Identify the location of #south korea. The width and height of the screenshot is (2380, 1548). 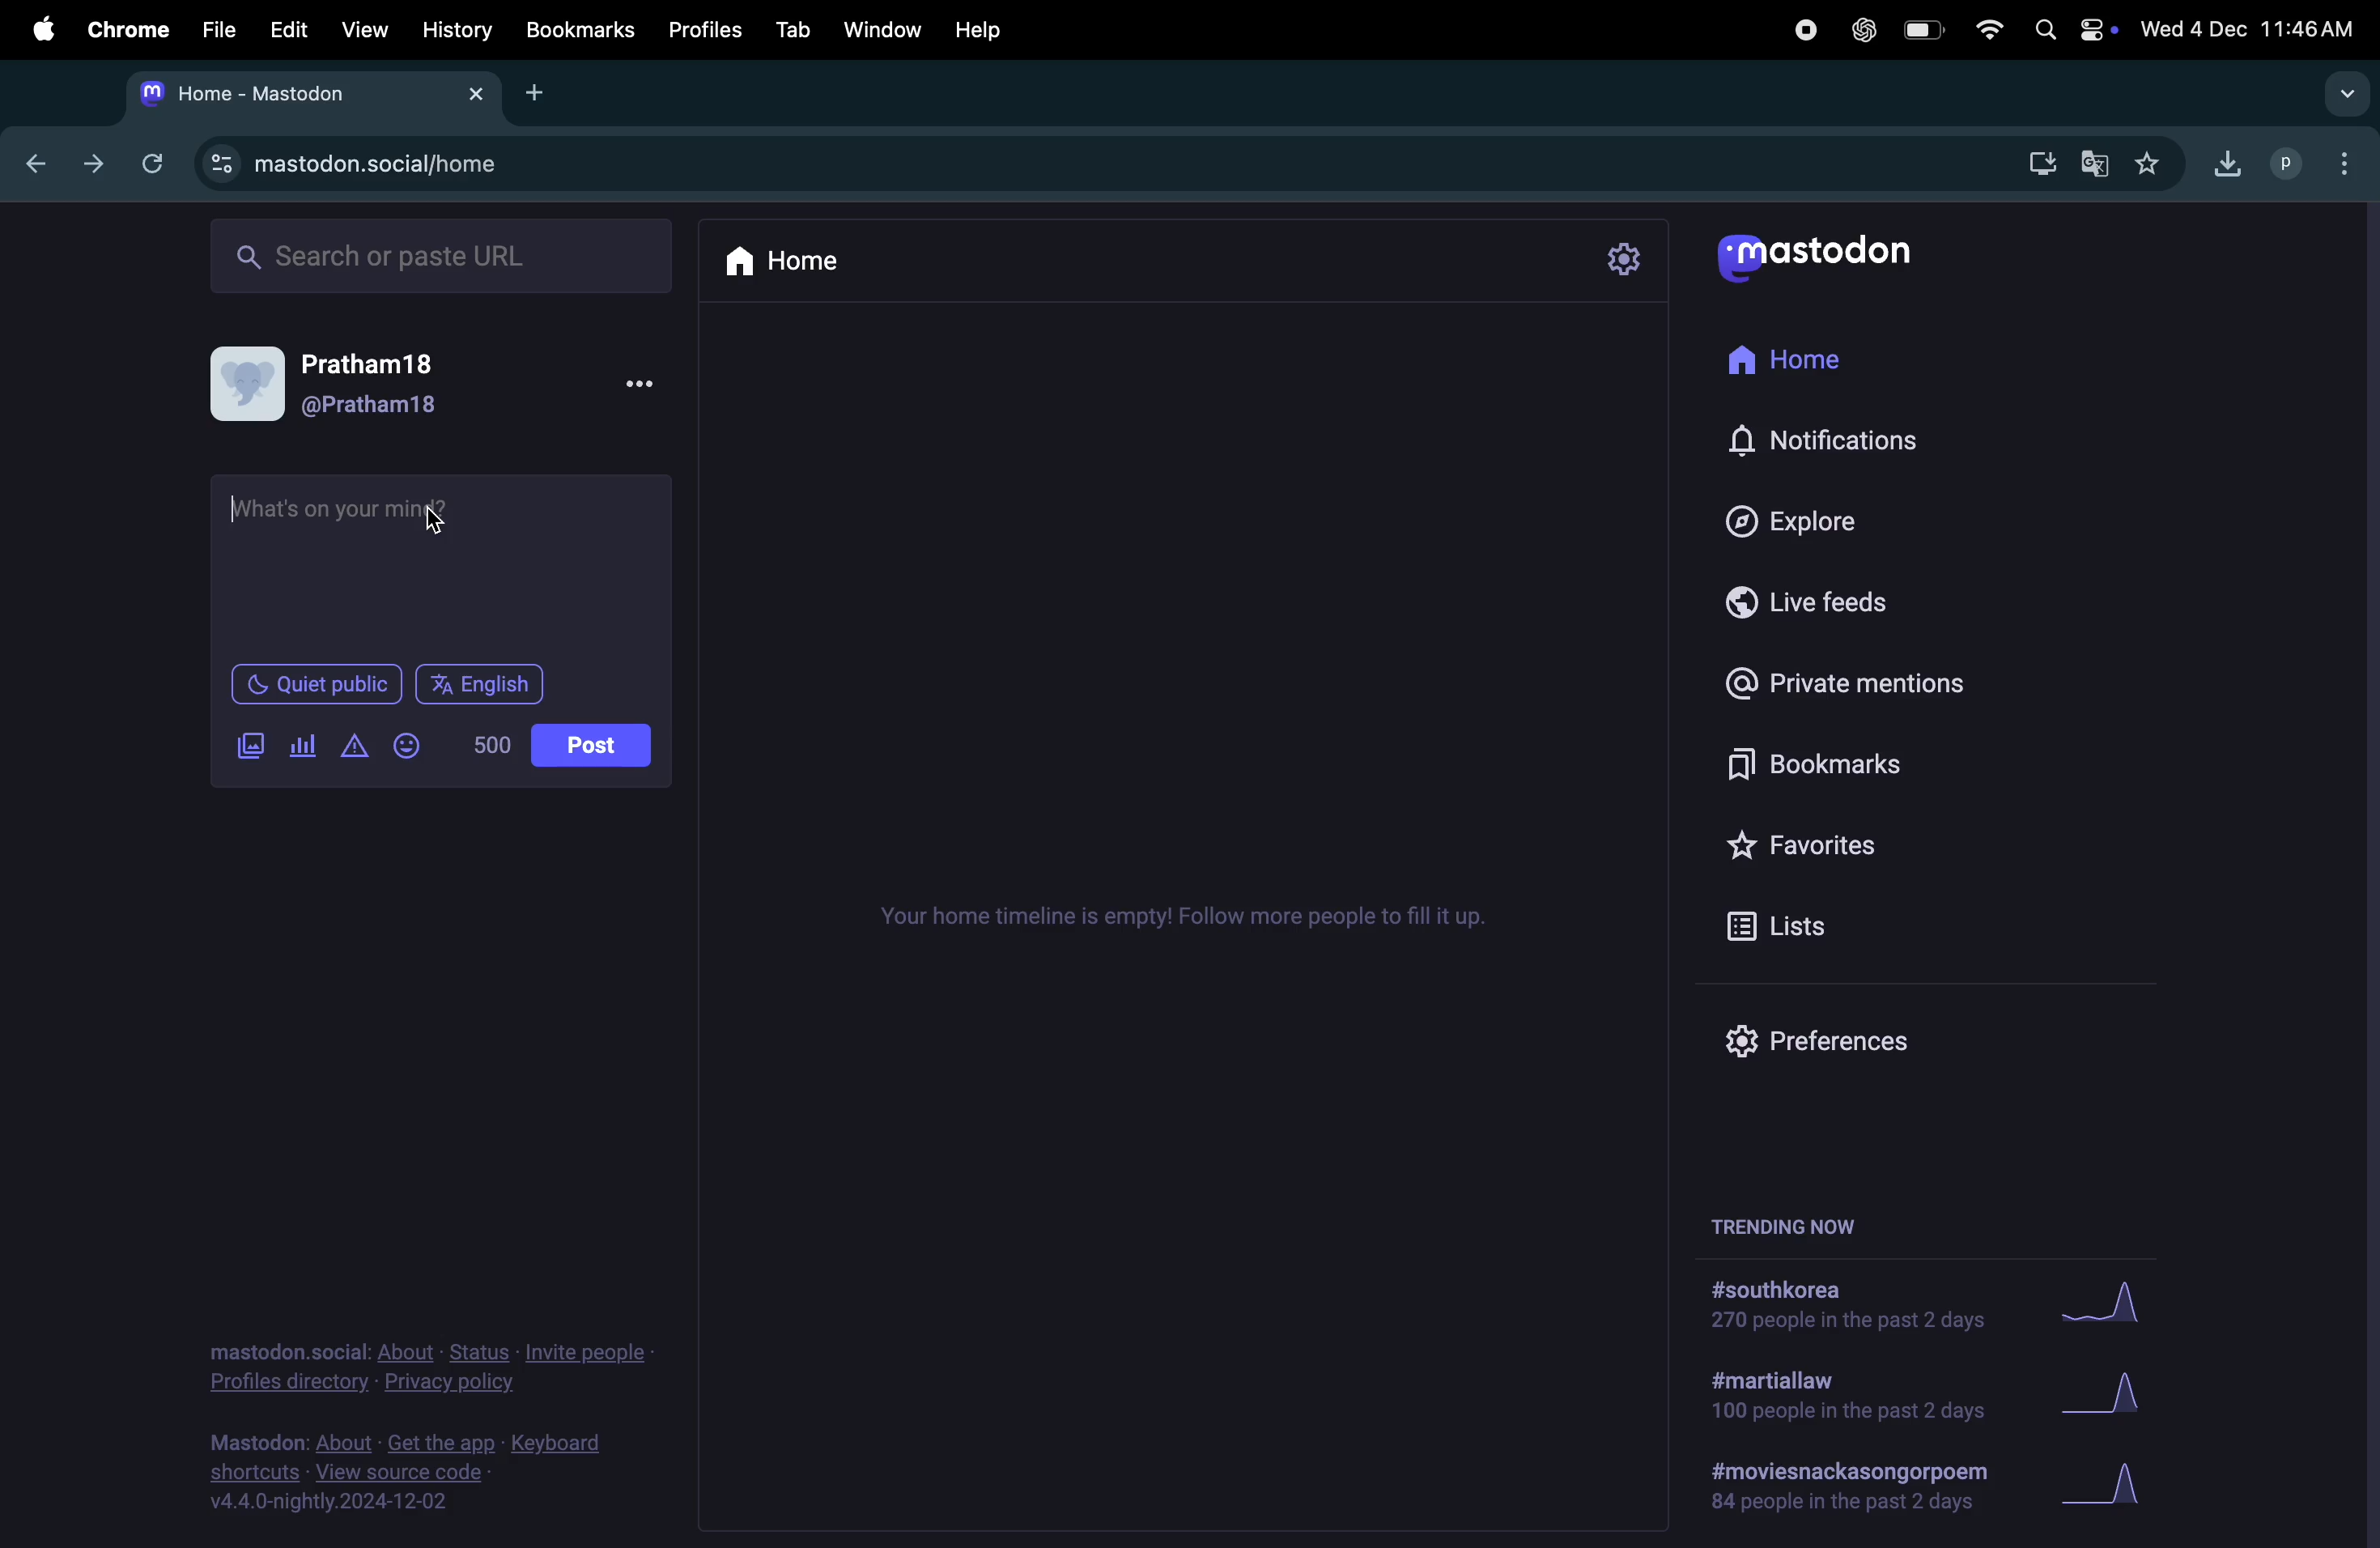
(1842, 1305).